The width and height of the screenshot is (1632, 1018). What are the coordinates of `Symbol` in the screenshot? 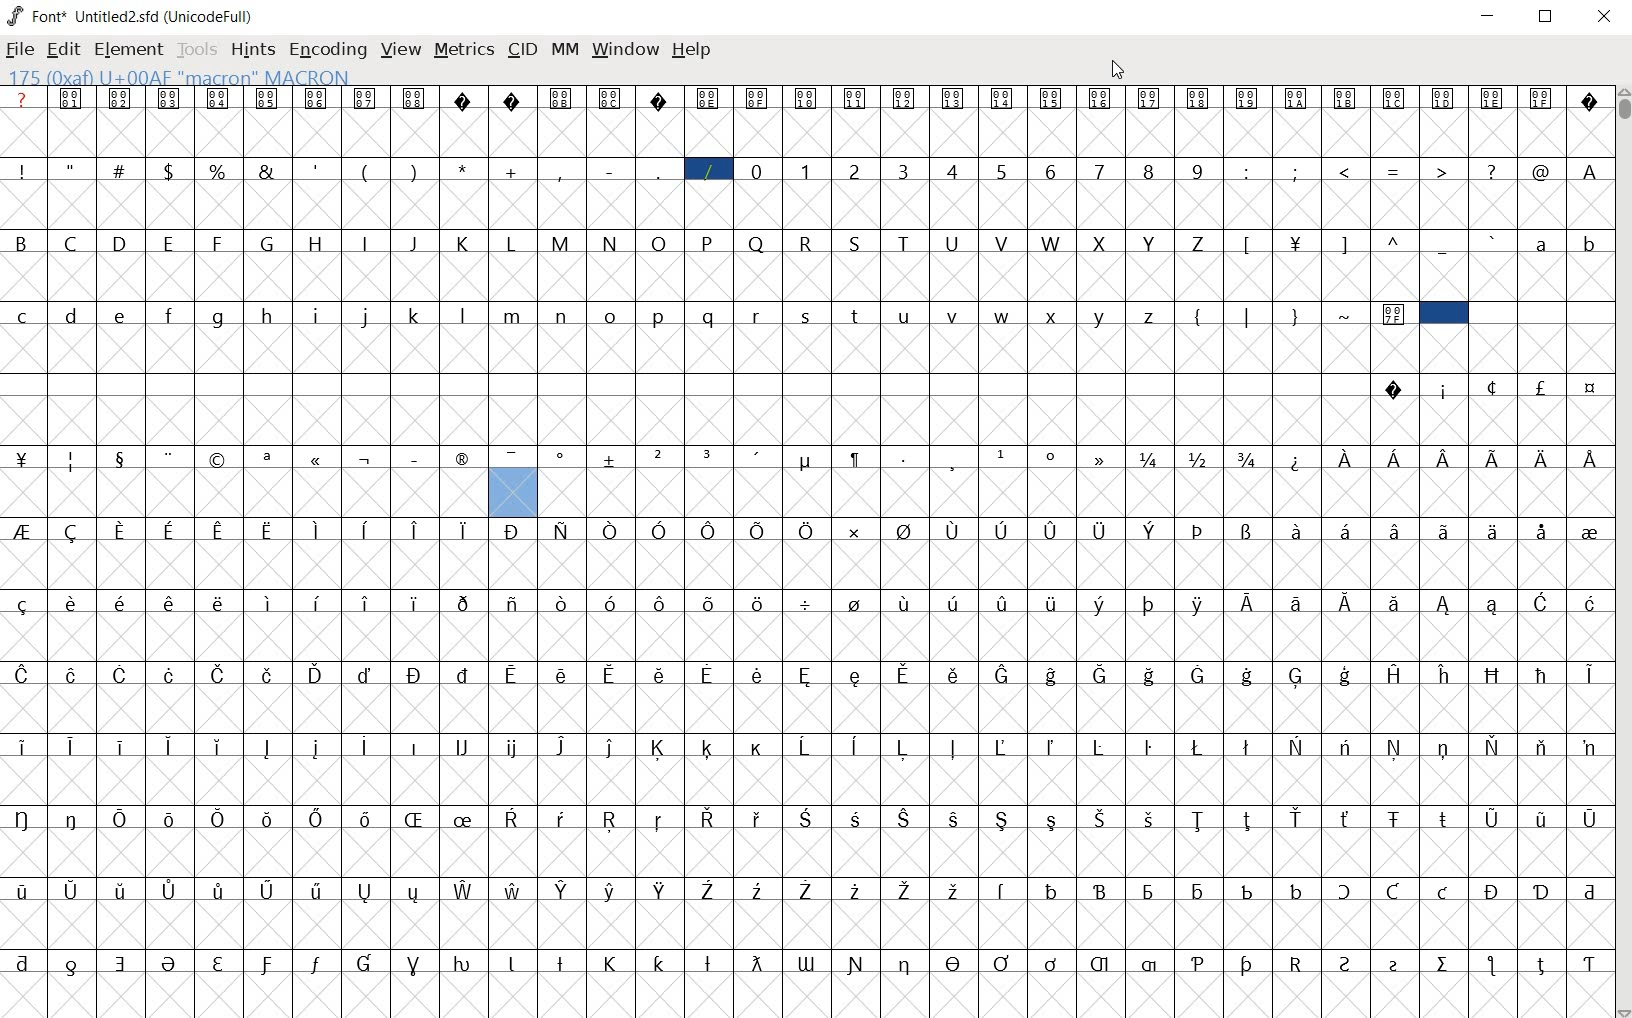 It's located at (611, 459).